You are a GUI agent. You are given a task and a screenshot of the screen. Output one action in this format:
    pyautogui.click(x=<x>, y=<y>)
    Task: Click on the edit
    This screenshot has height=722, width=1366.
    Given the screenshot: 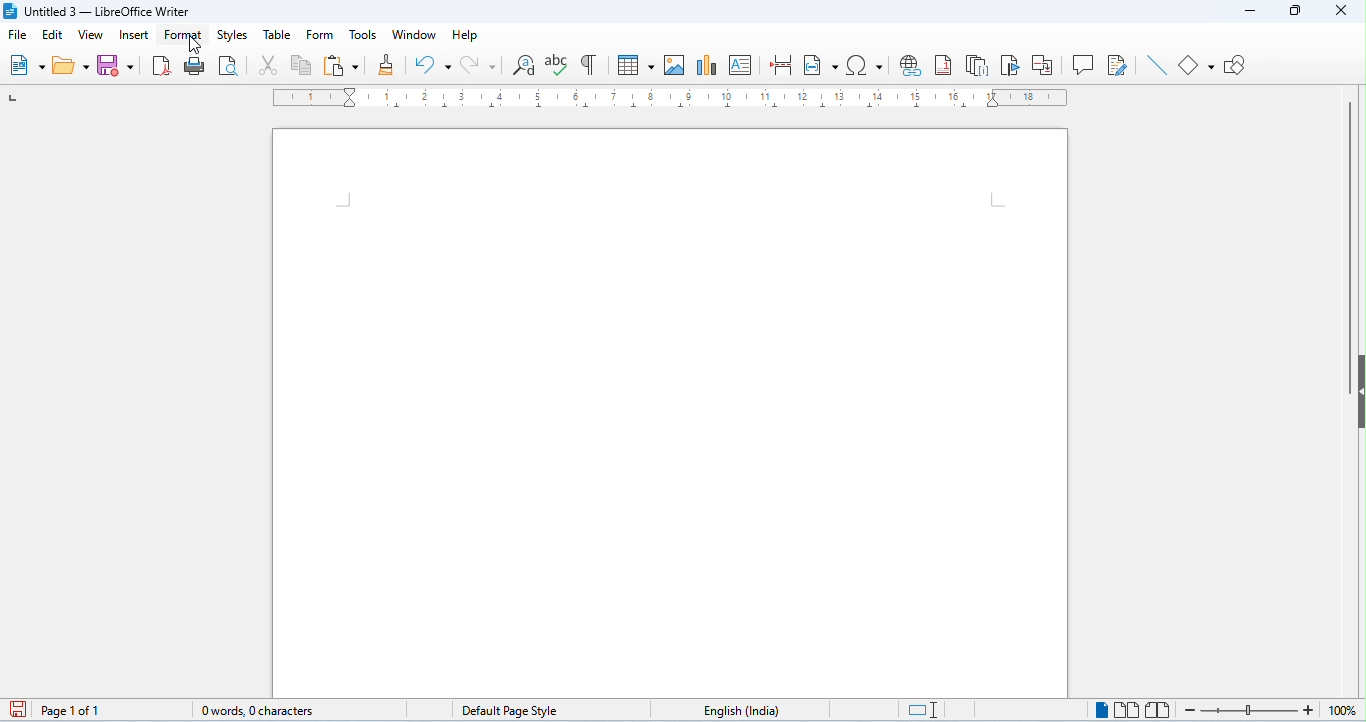 What is the action you would take?
    pyautogui.click(x=52, y=35)
    